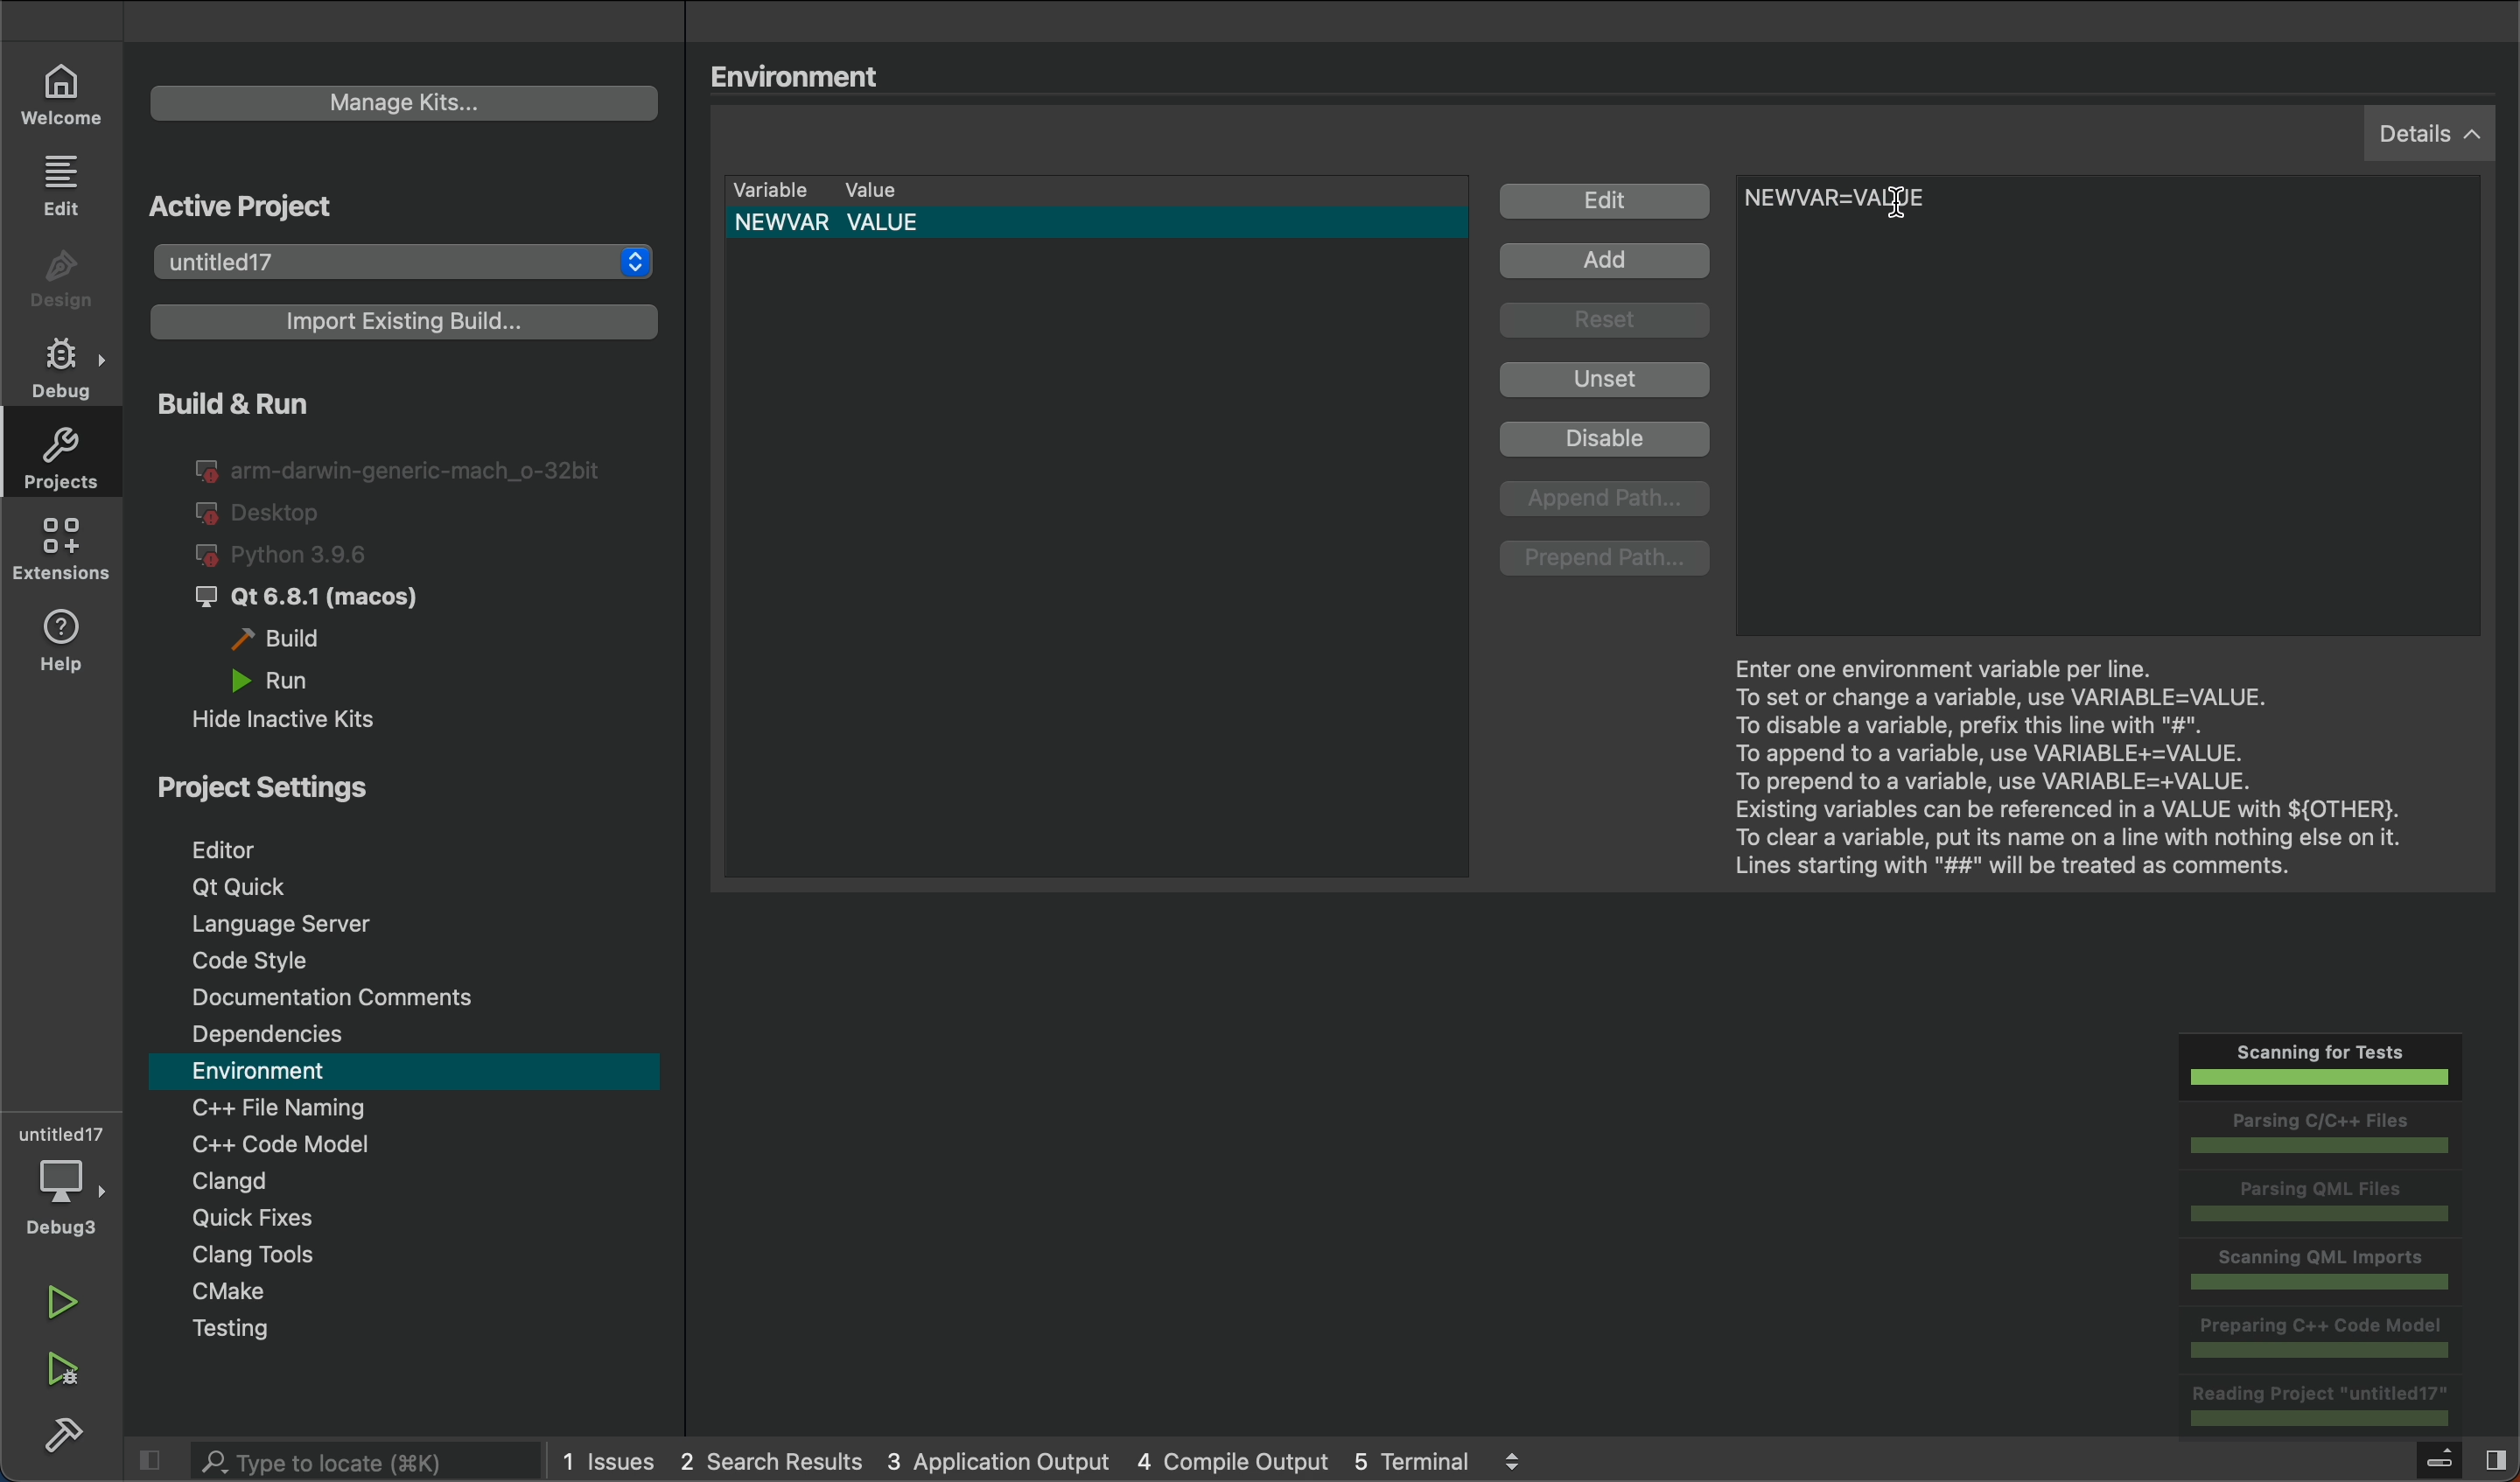  Describe the element at coordinates (417, 1330) in the screenshot. I see `testing` at that location.